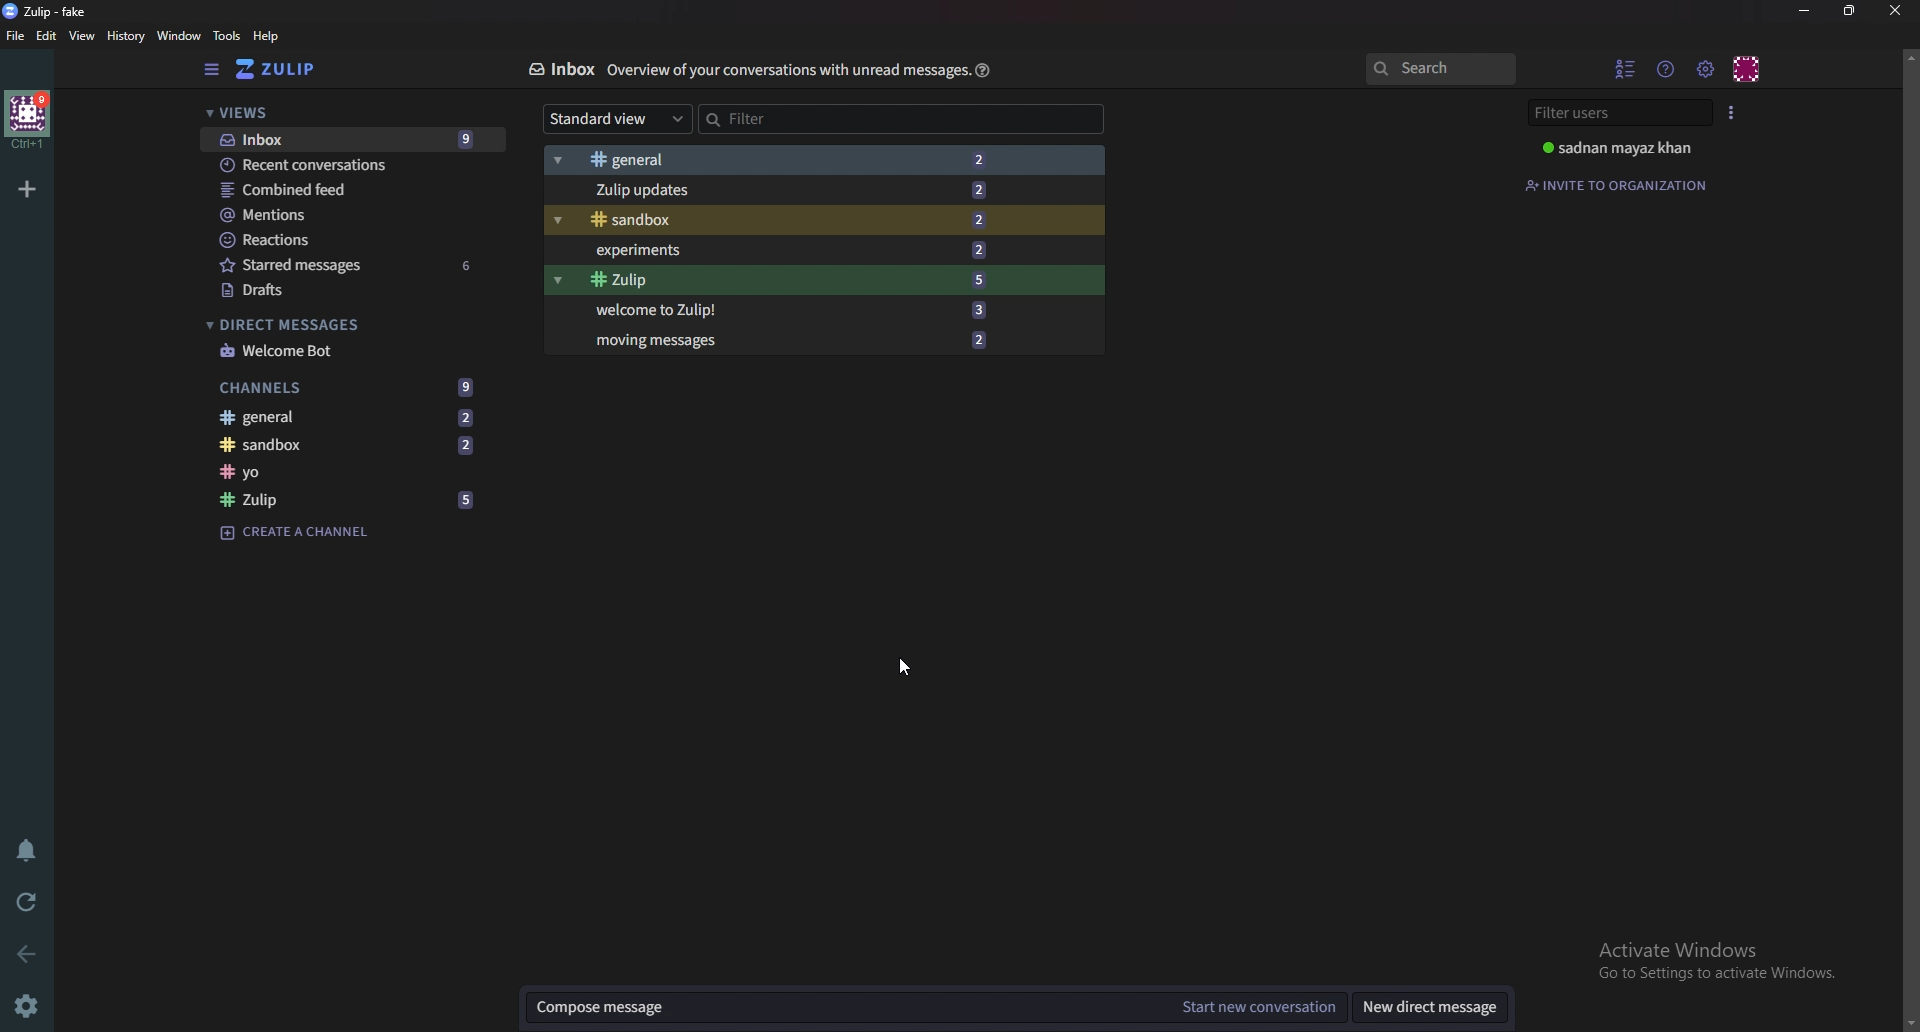 Image resolution: width=1920 pixels, height=1032 pixels. What do you see at coordinates (1618, 112) in the screenshot?
I see `Filter users` at bounding box center [1618, 112].